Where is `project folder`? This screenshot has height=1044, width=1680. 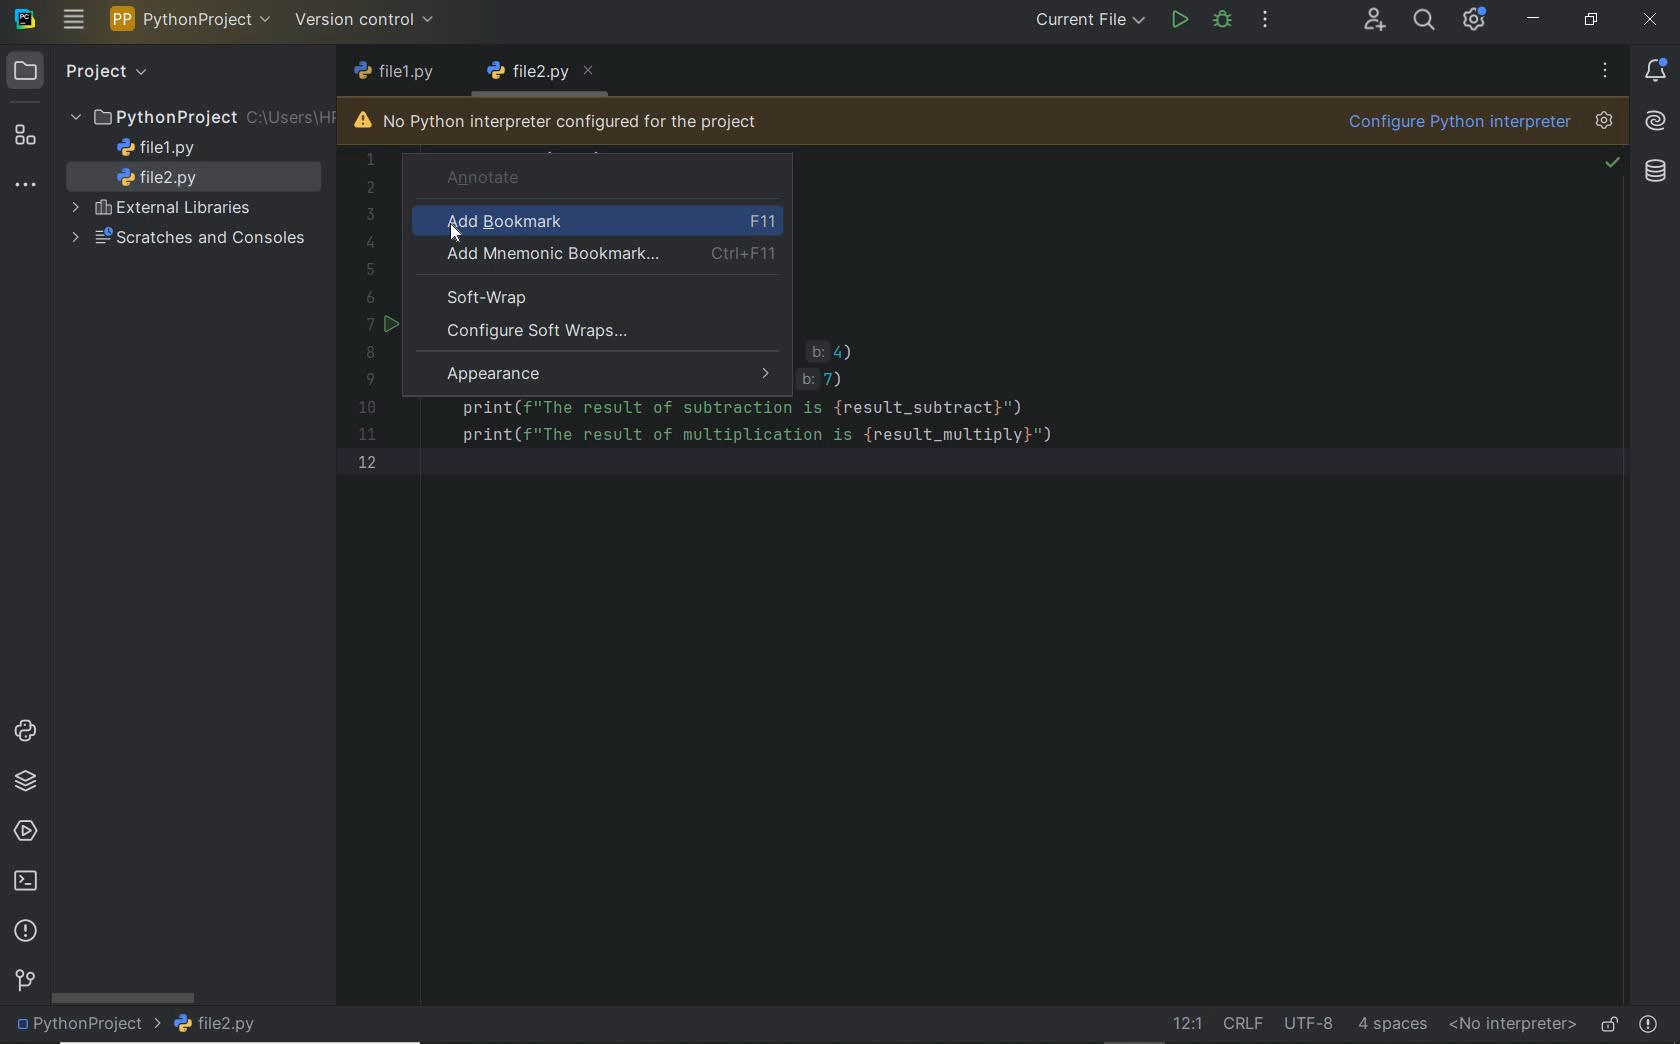
project folder is located at coordinates (200, 118).